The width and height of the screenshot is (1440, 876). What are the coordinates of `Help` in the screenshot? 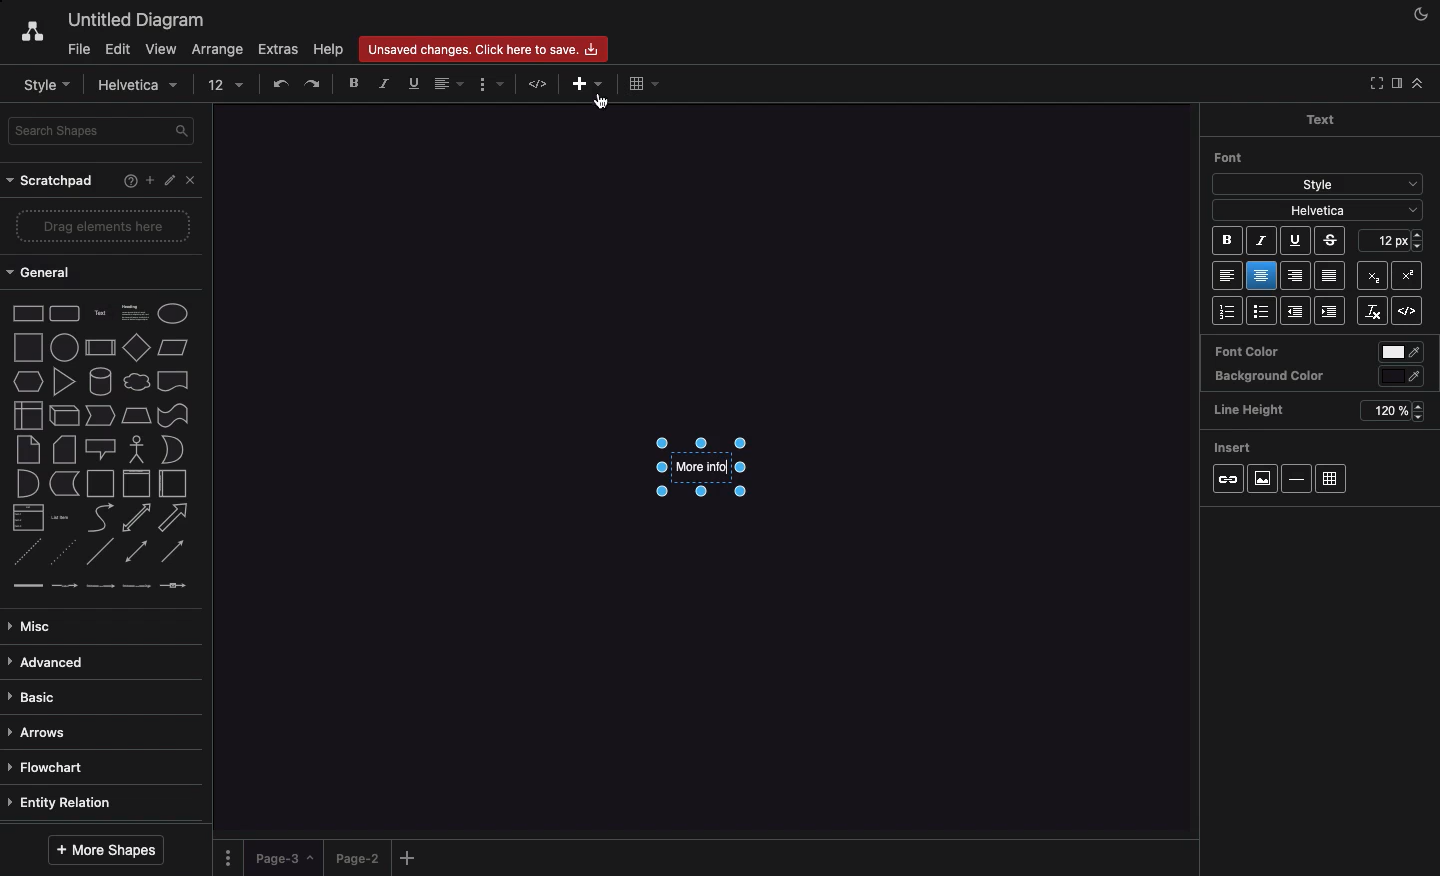 It's located at (126, 183).